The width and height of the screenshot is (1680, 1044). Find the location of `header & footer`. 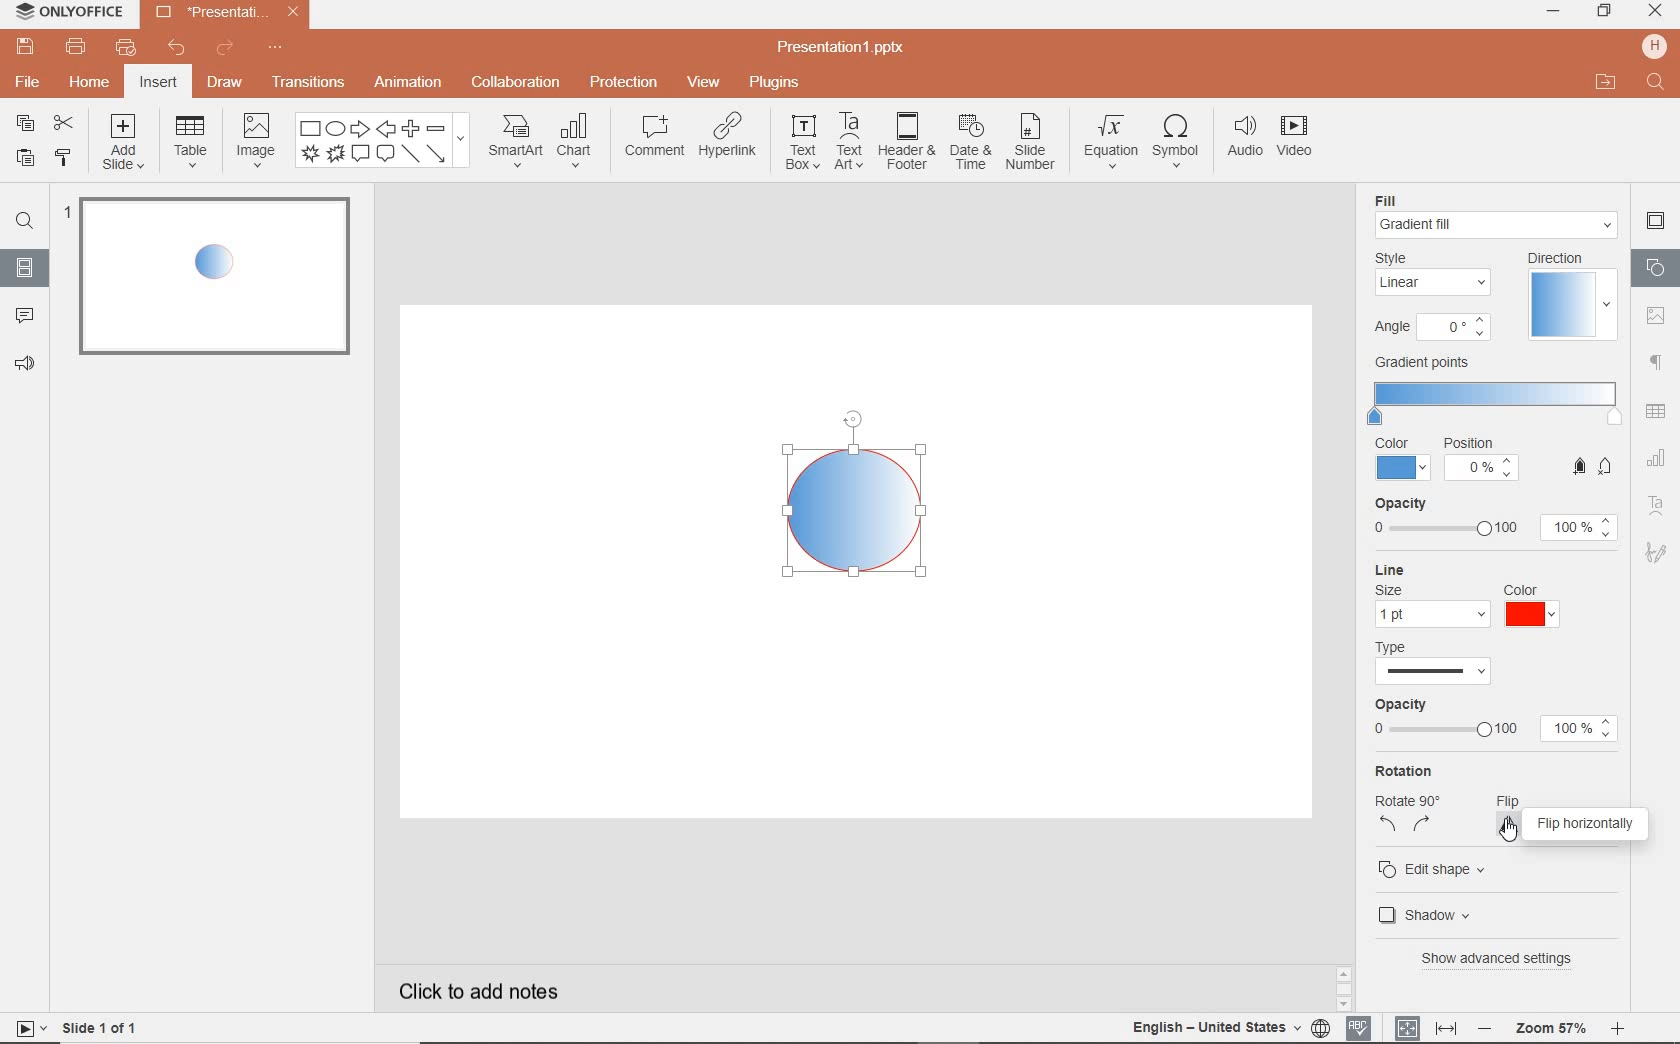

header & footer is located at coordinates (907, 144).